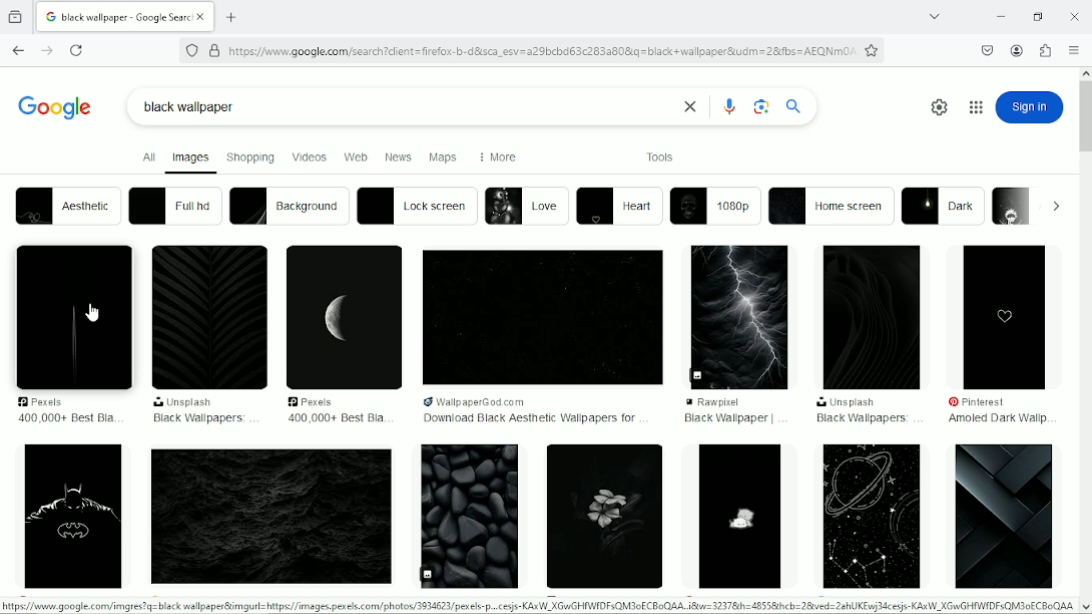 The width and height of the screenshot is (1092, 614). I want to click on google logo, so click(55, 104).